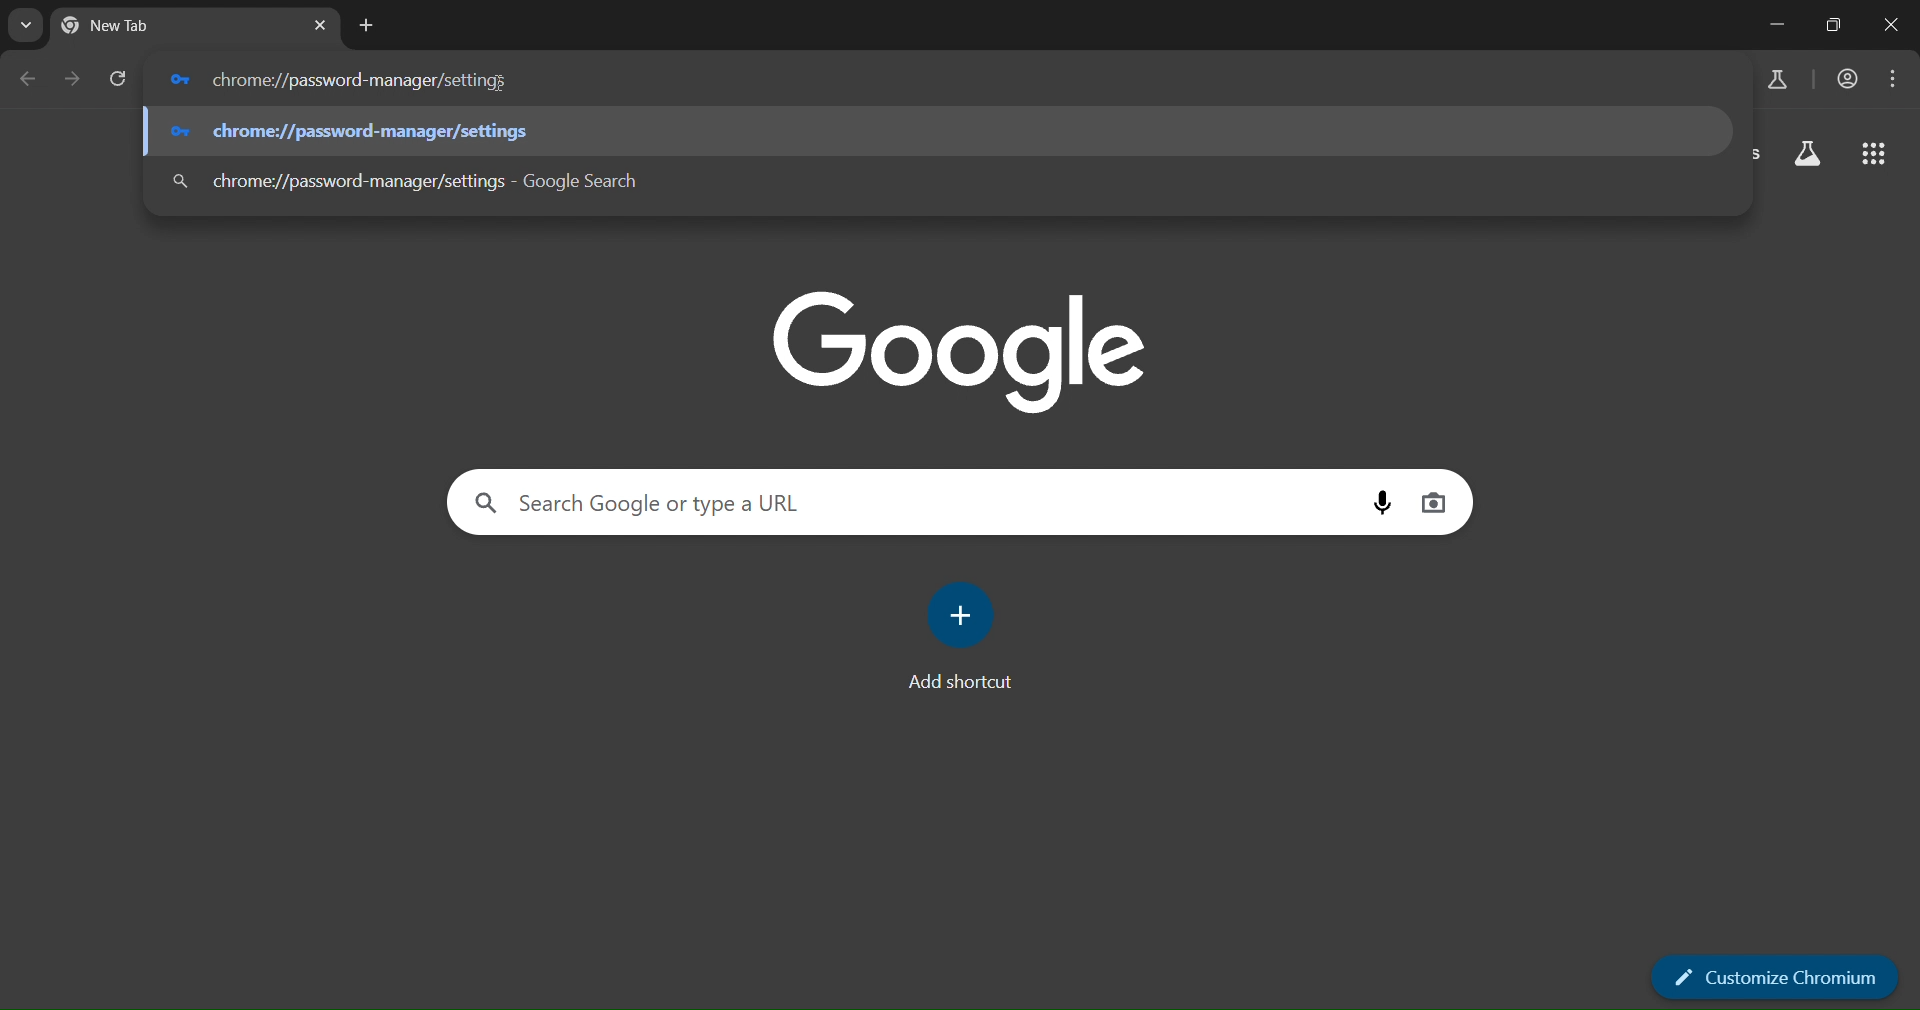 The height and width of the screenshot is (1010, 1920). What do you see at coordinates (1805, 154) in the screenshot?
I see `search labs` at bounding box center [1805, 154].